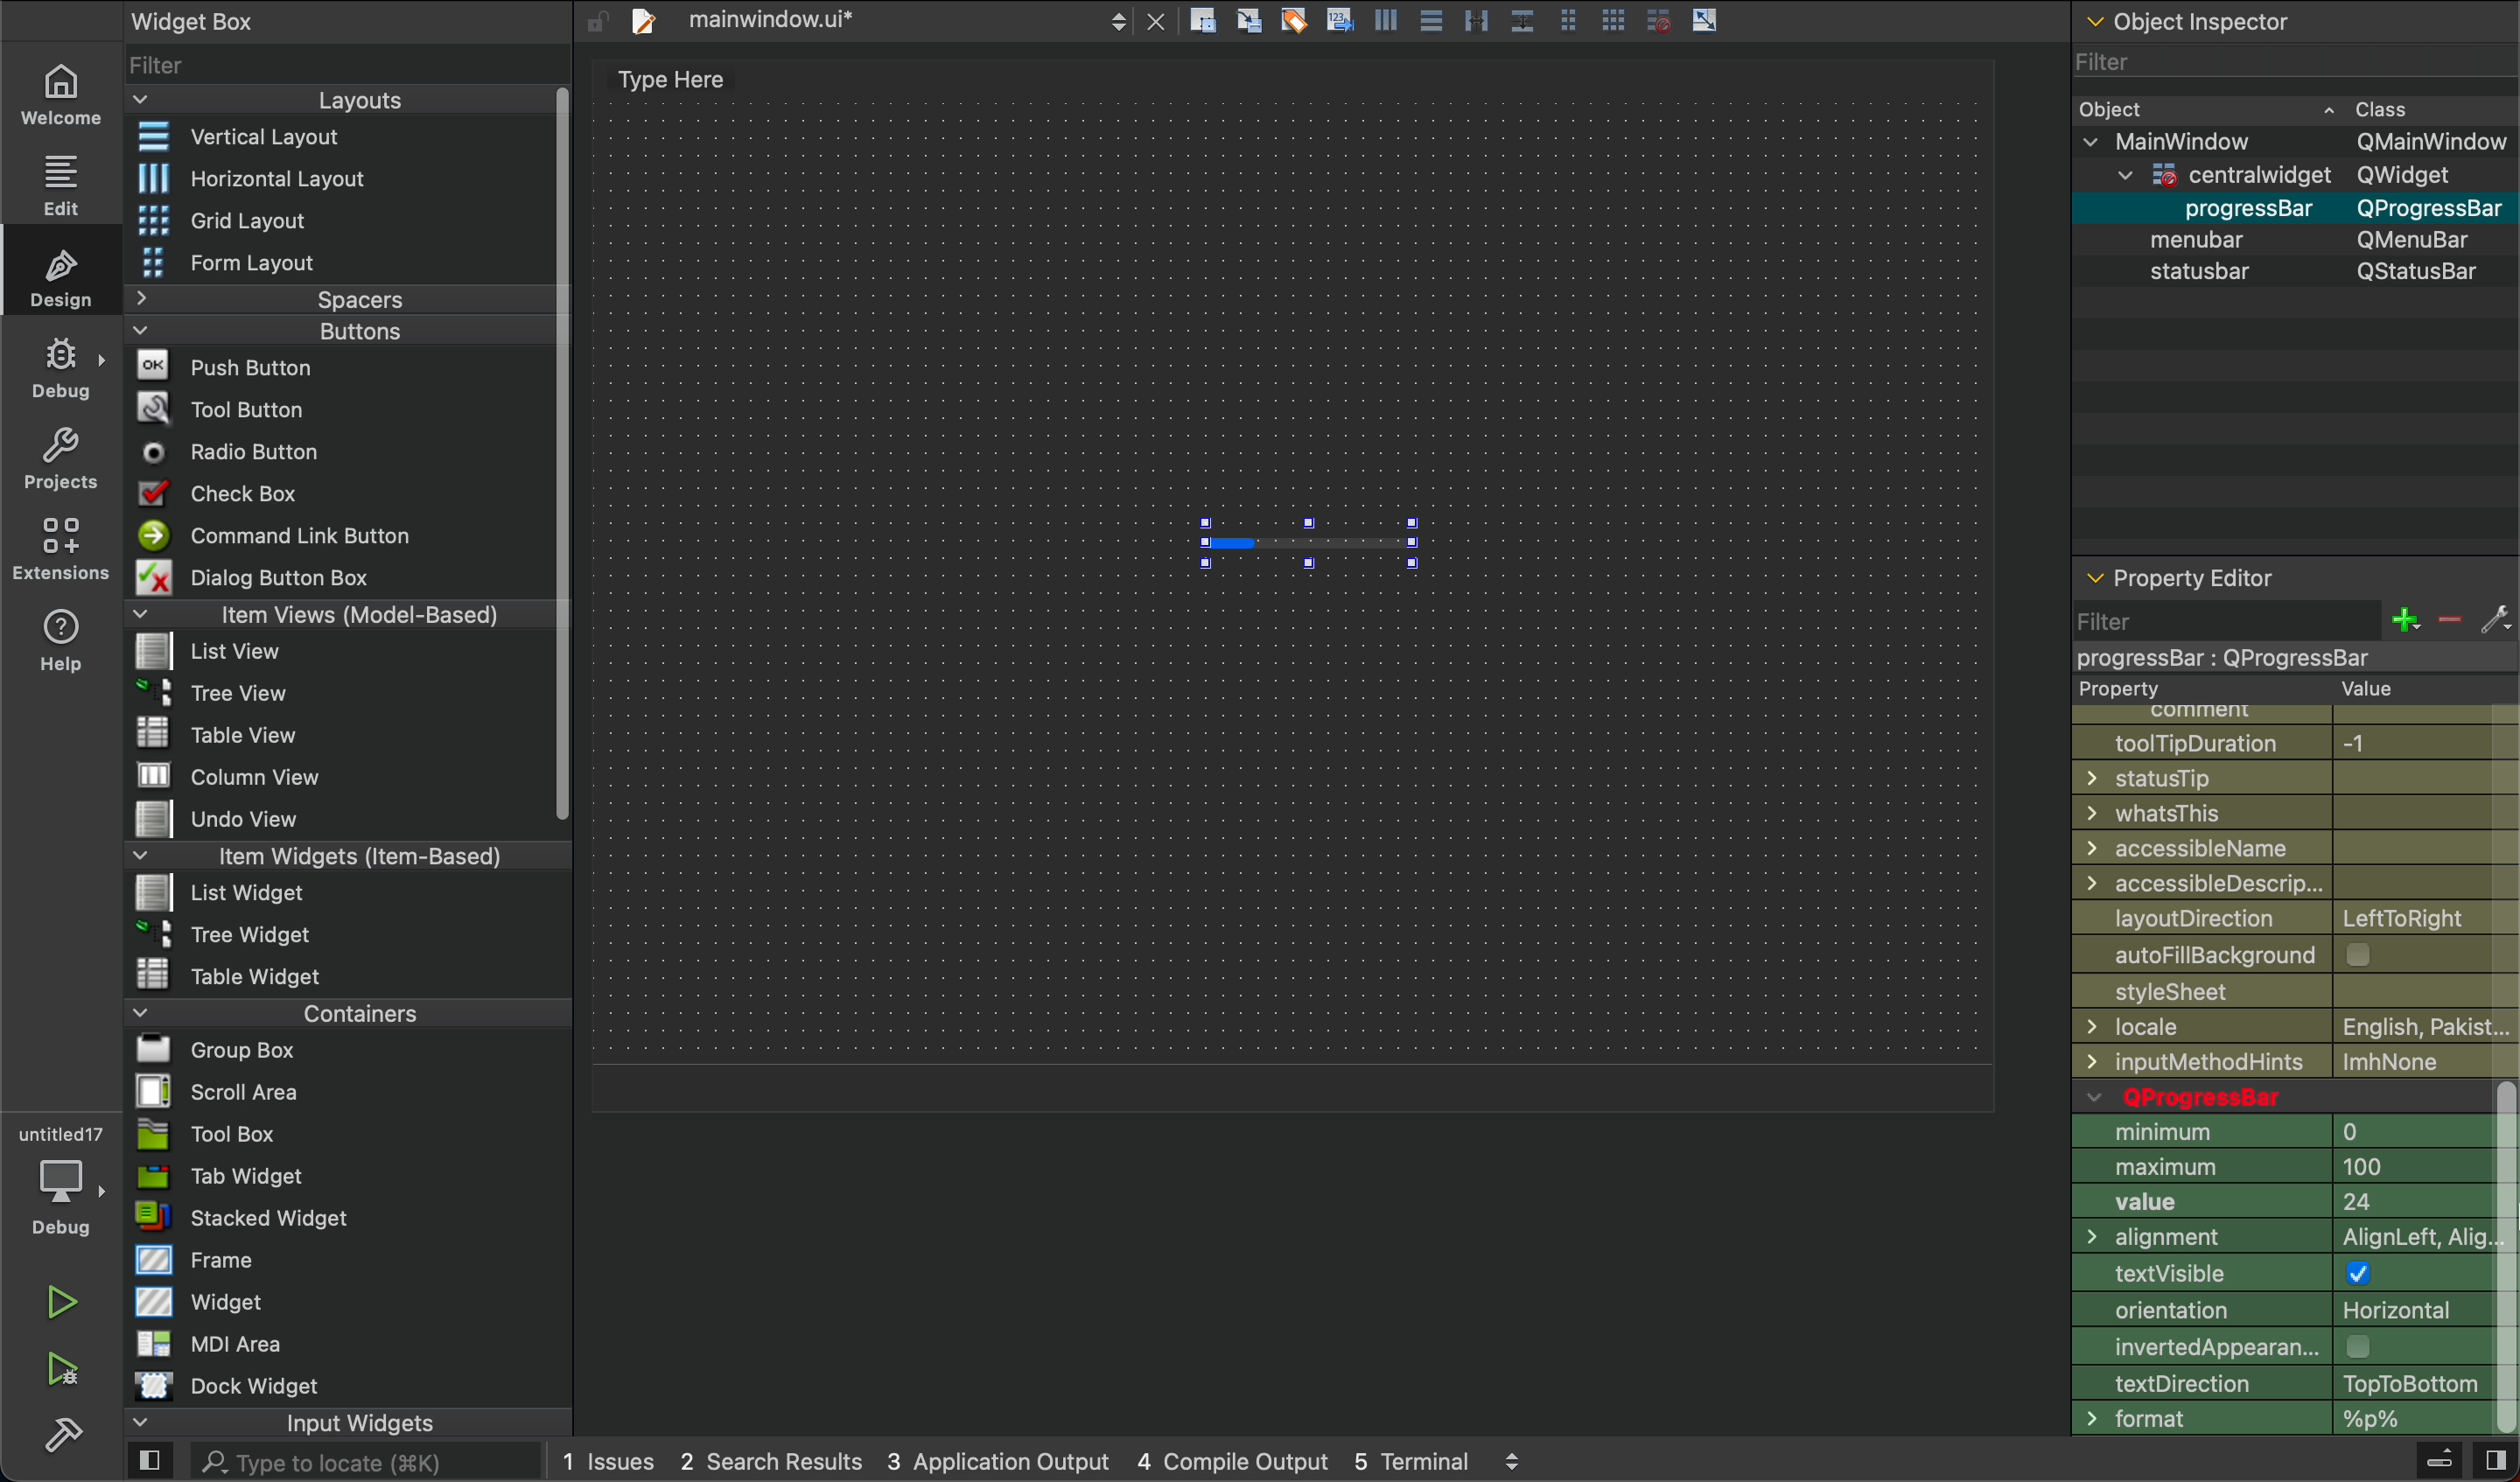 The width and height of the screenshot is (2520, 1482). I want to click on Widget, so click(204, 1300).